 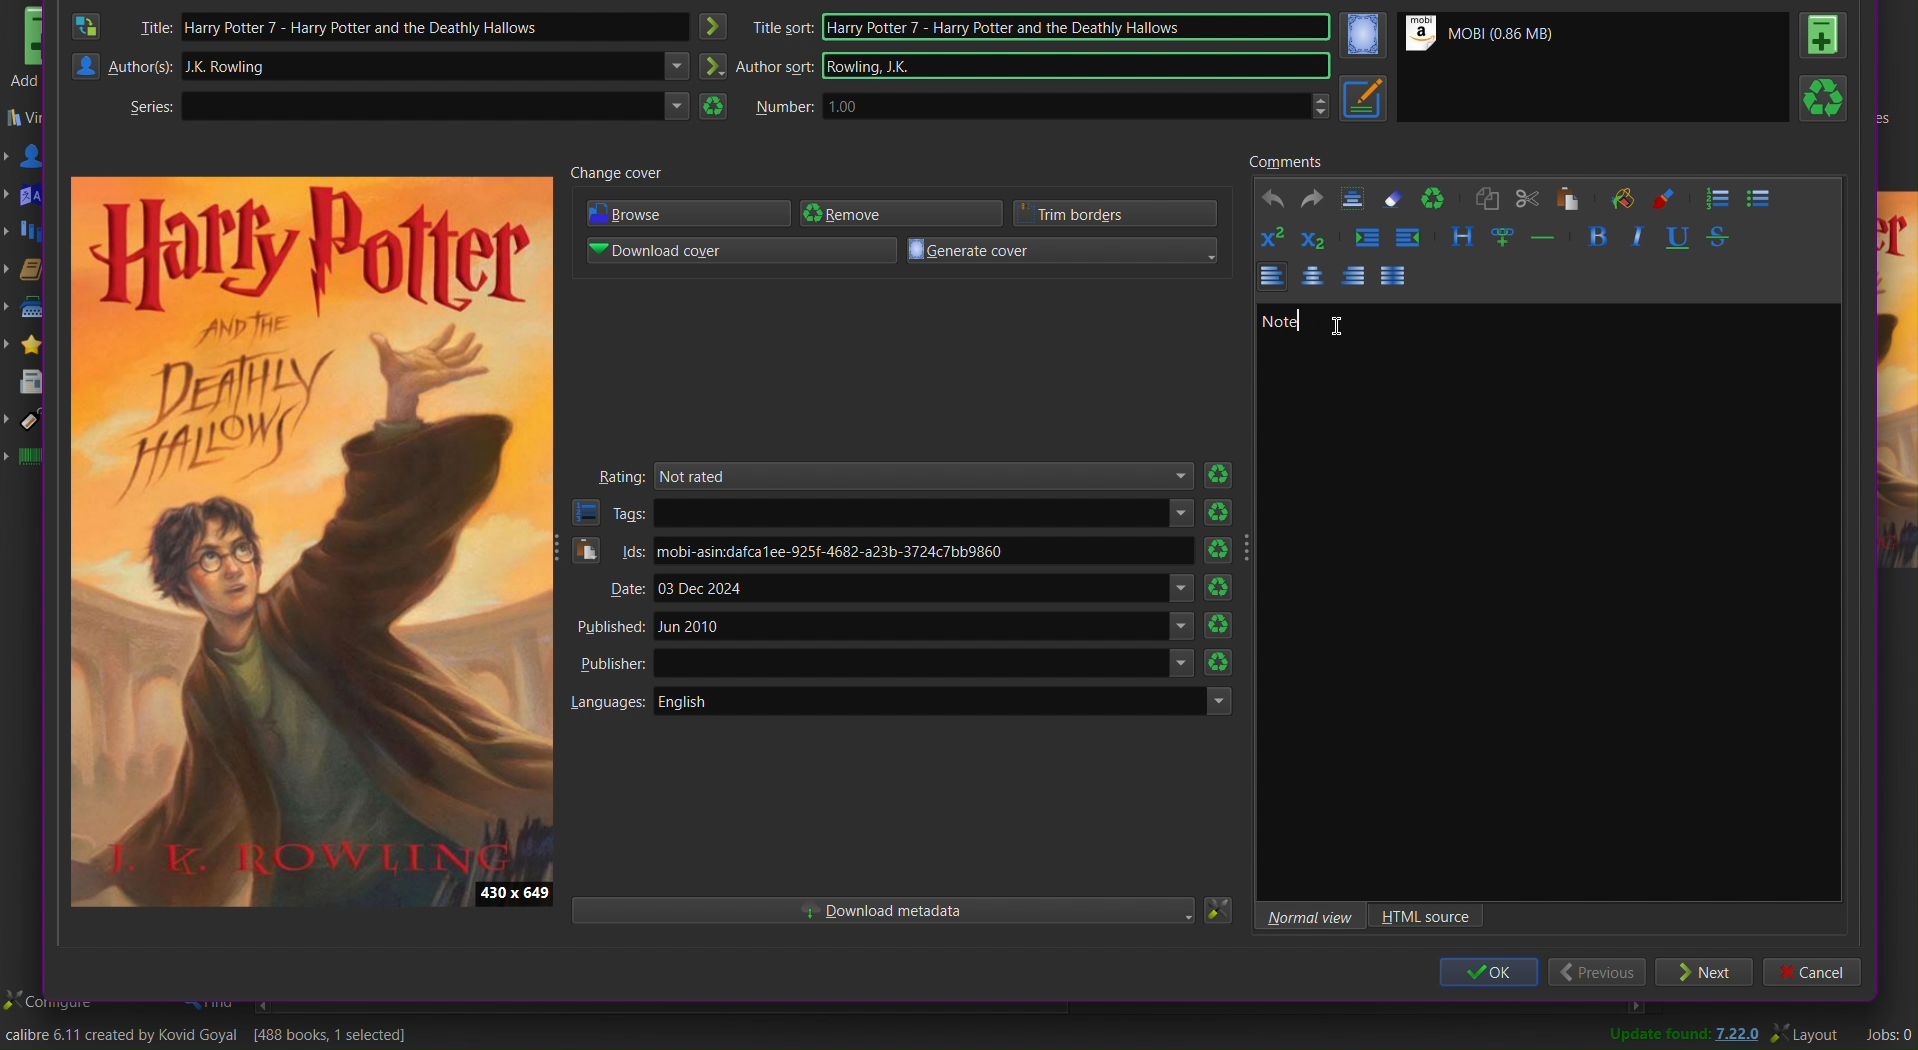 What do you see at coordinates (31, 312) in the screenshot?
I see `Publisher` at bounding box center [31, 312].